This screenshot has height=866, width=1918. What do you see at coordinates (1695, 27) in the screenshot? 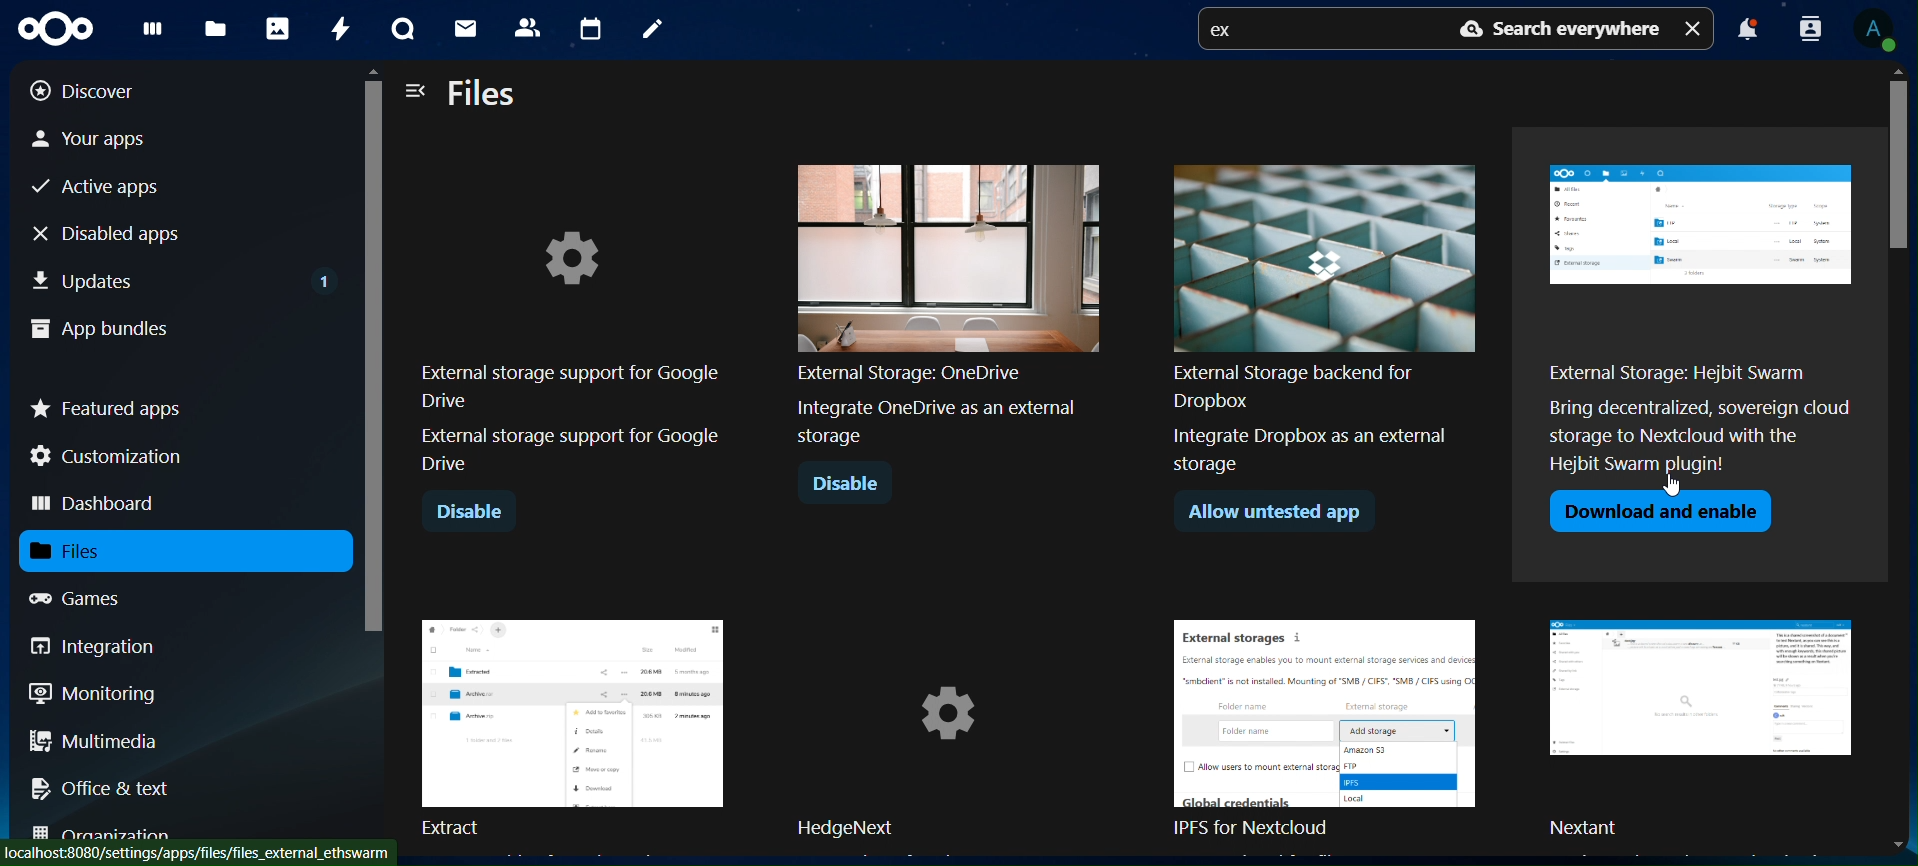
I see `close` at bounding box center [1695, 27].